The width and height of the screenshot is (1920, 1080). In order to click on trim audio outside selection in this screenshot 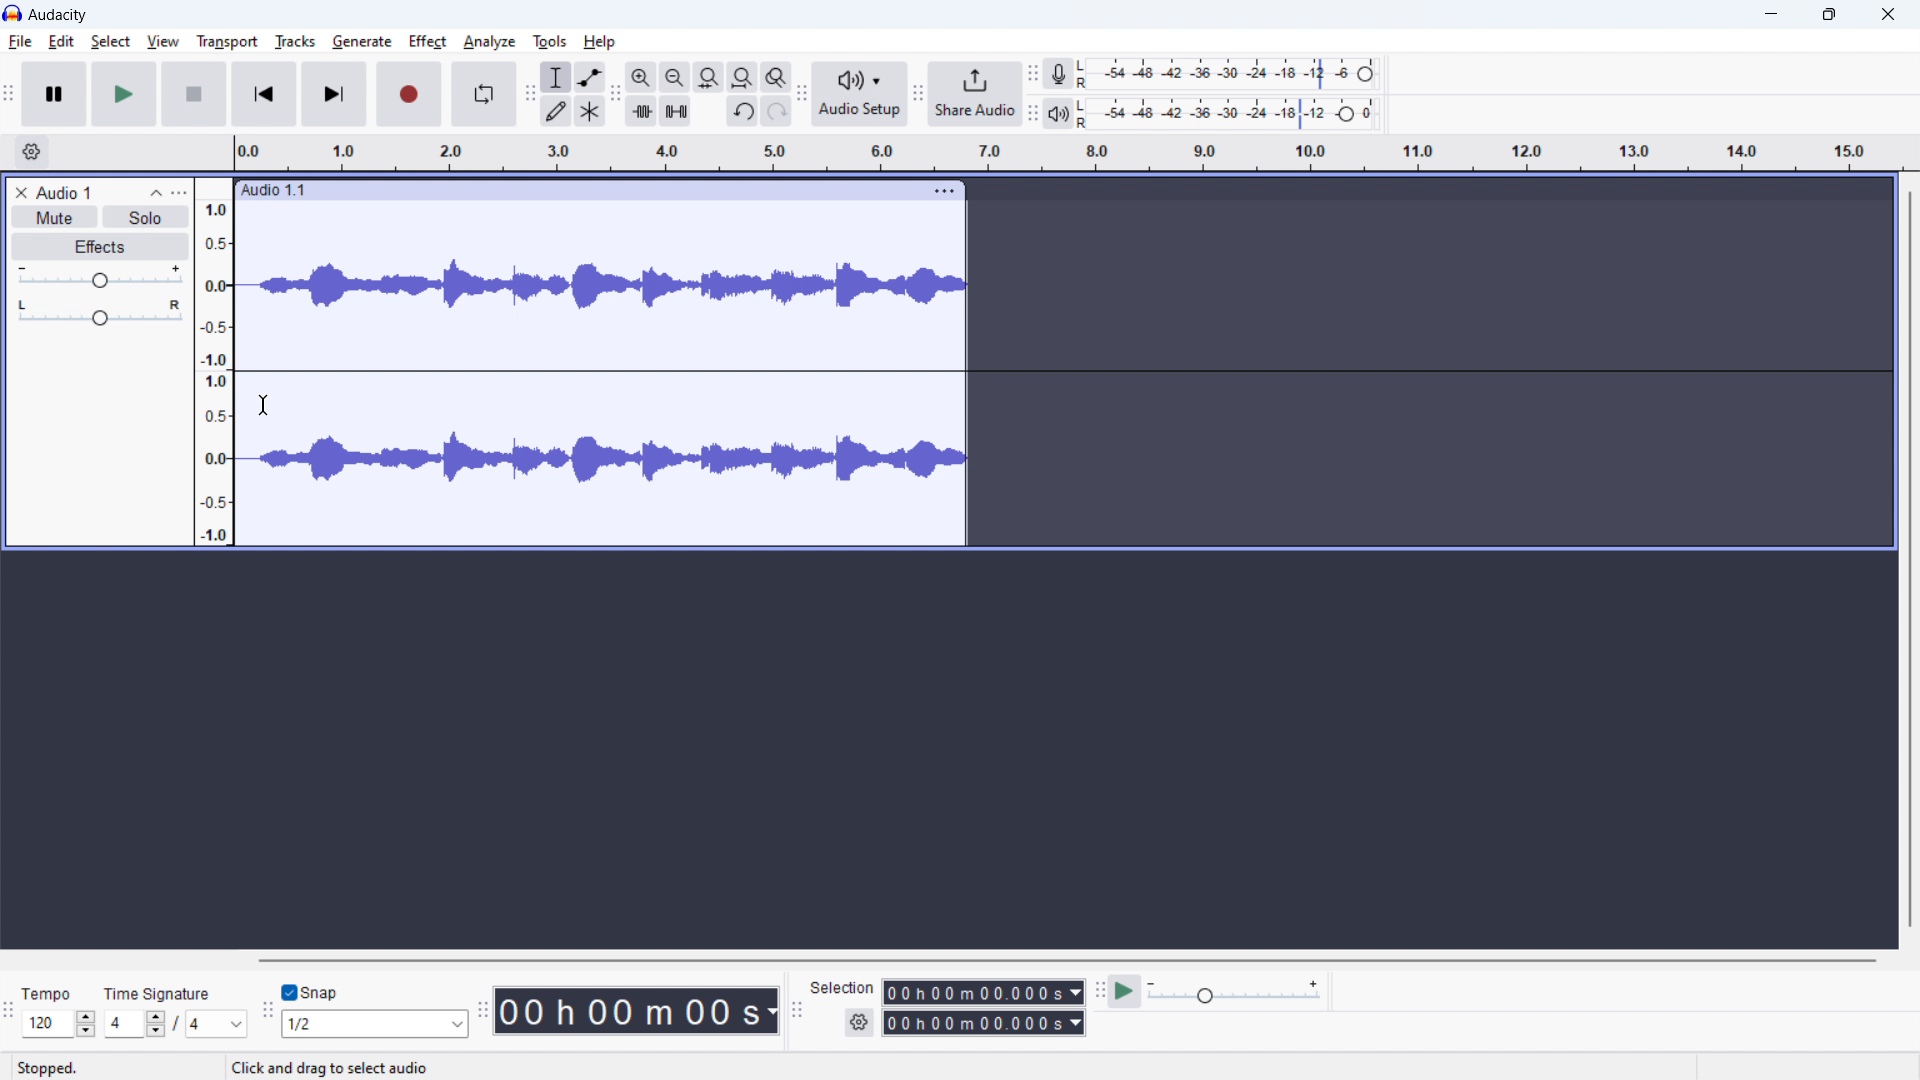, I will do `click(641, 110)`.